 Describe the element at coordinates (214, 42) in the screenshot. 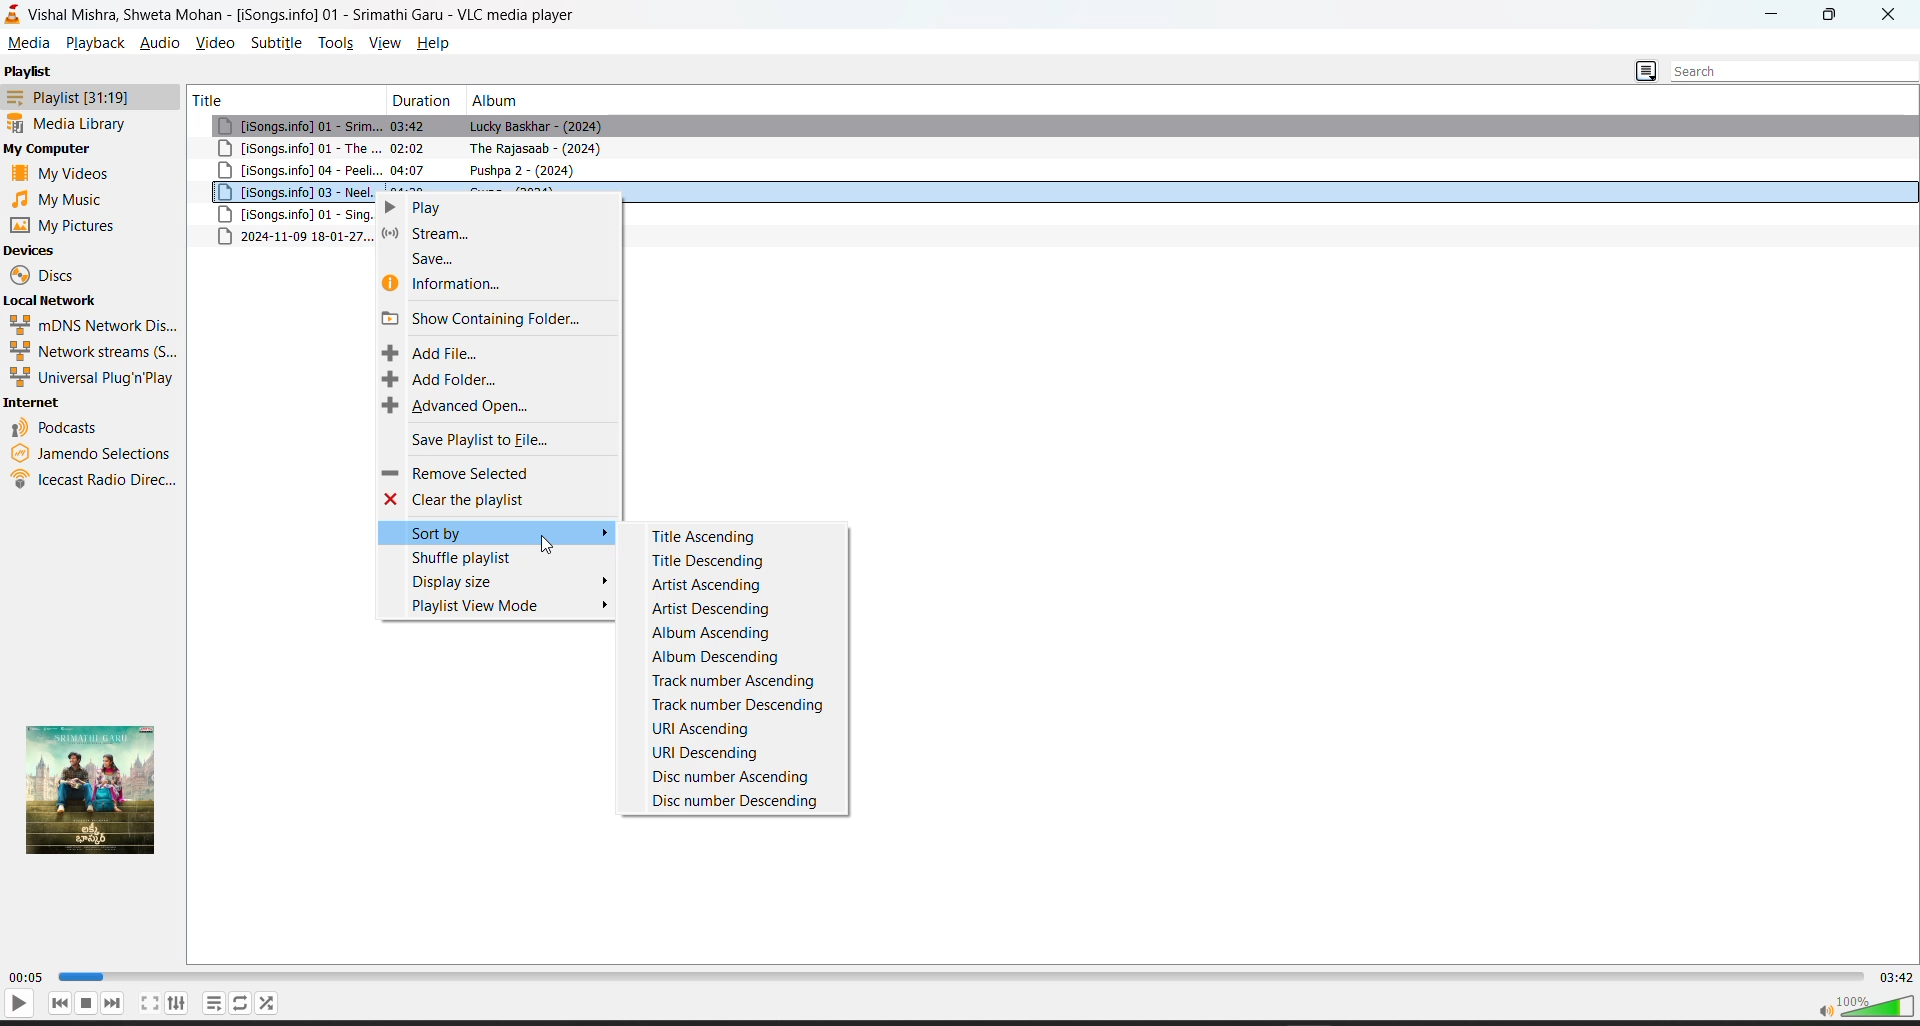

I see `video` at that location.